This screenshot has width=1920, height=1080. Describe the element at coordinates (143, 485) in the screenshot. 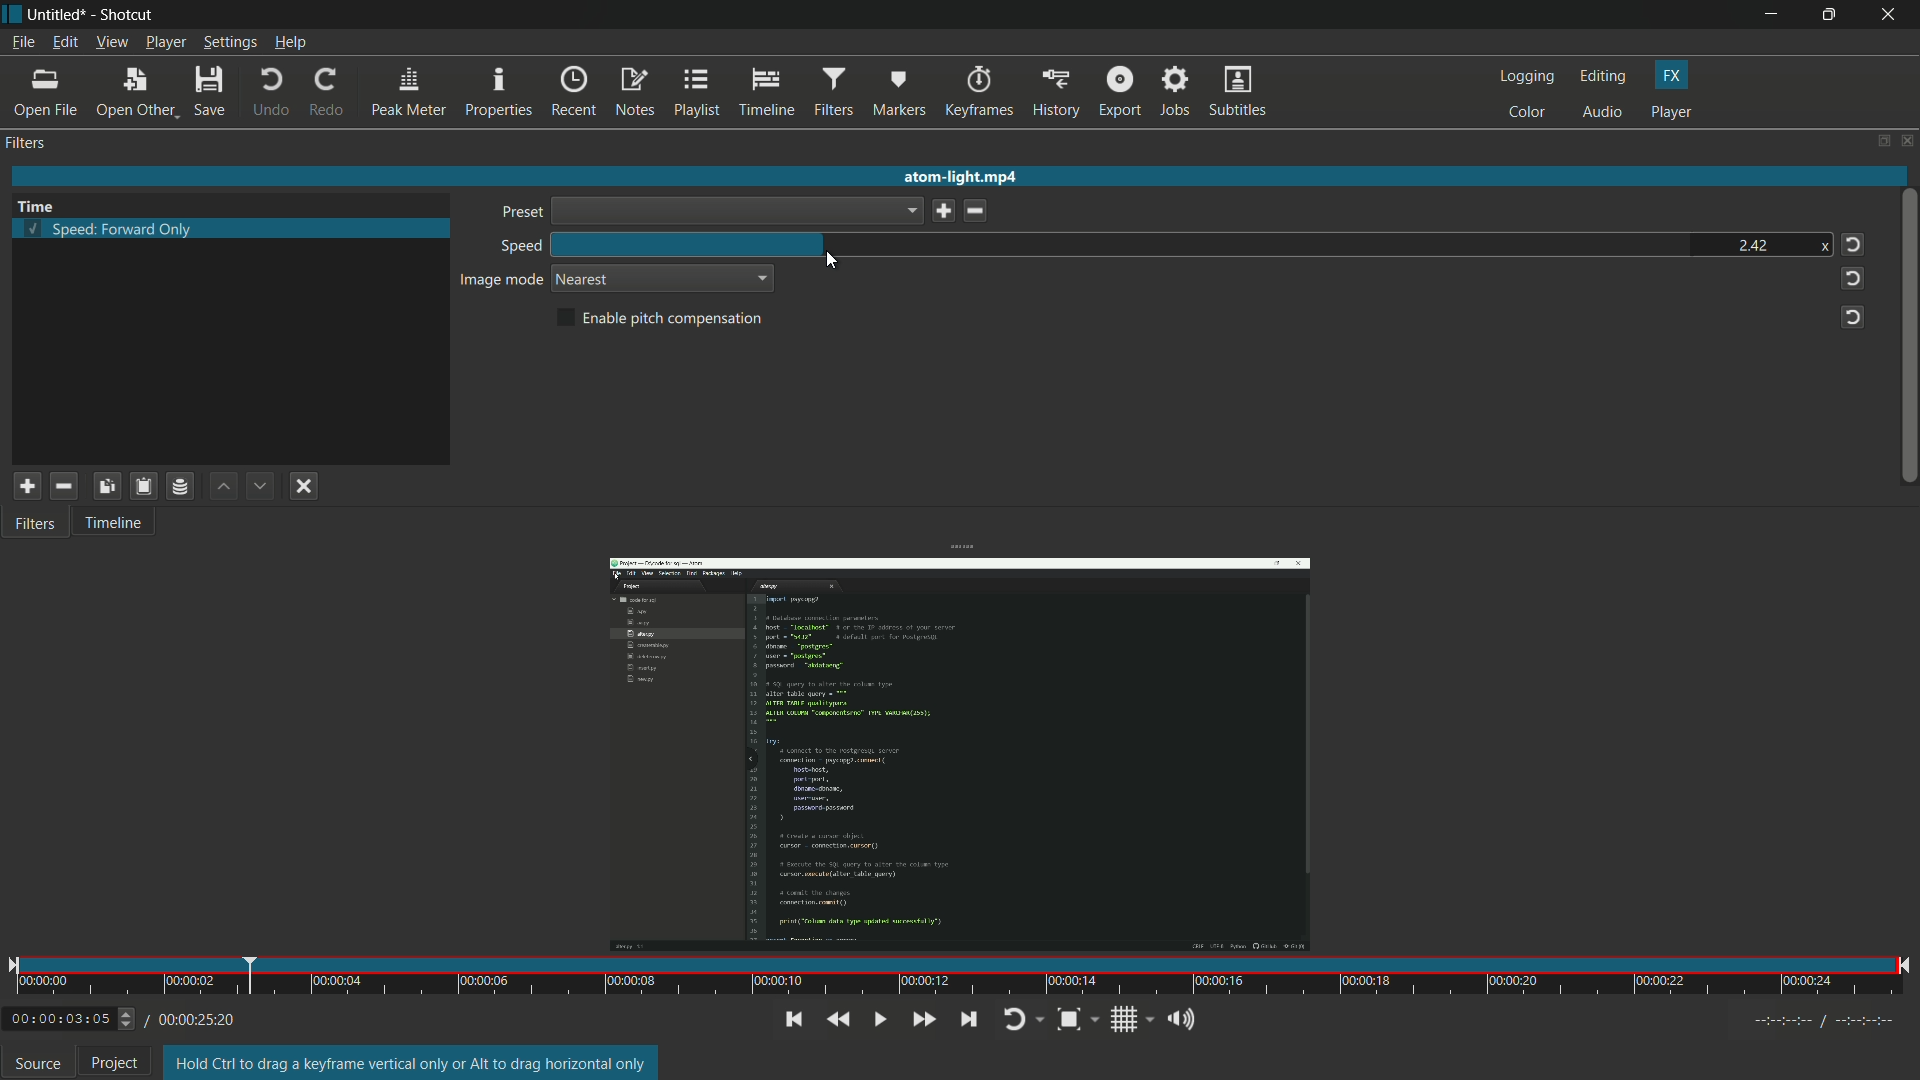

I see `paste filter` at that location.